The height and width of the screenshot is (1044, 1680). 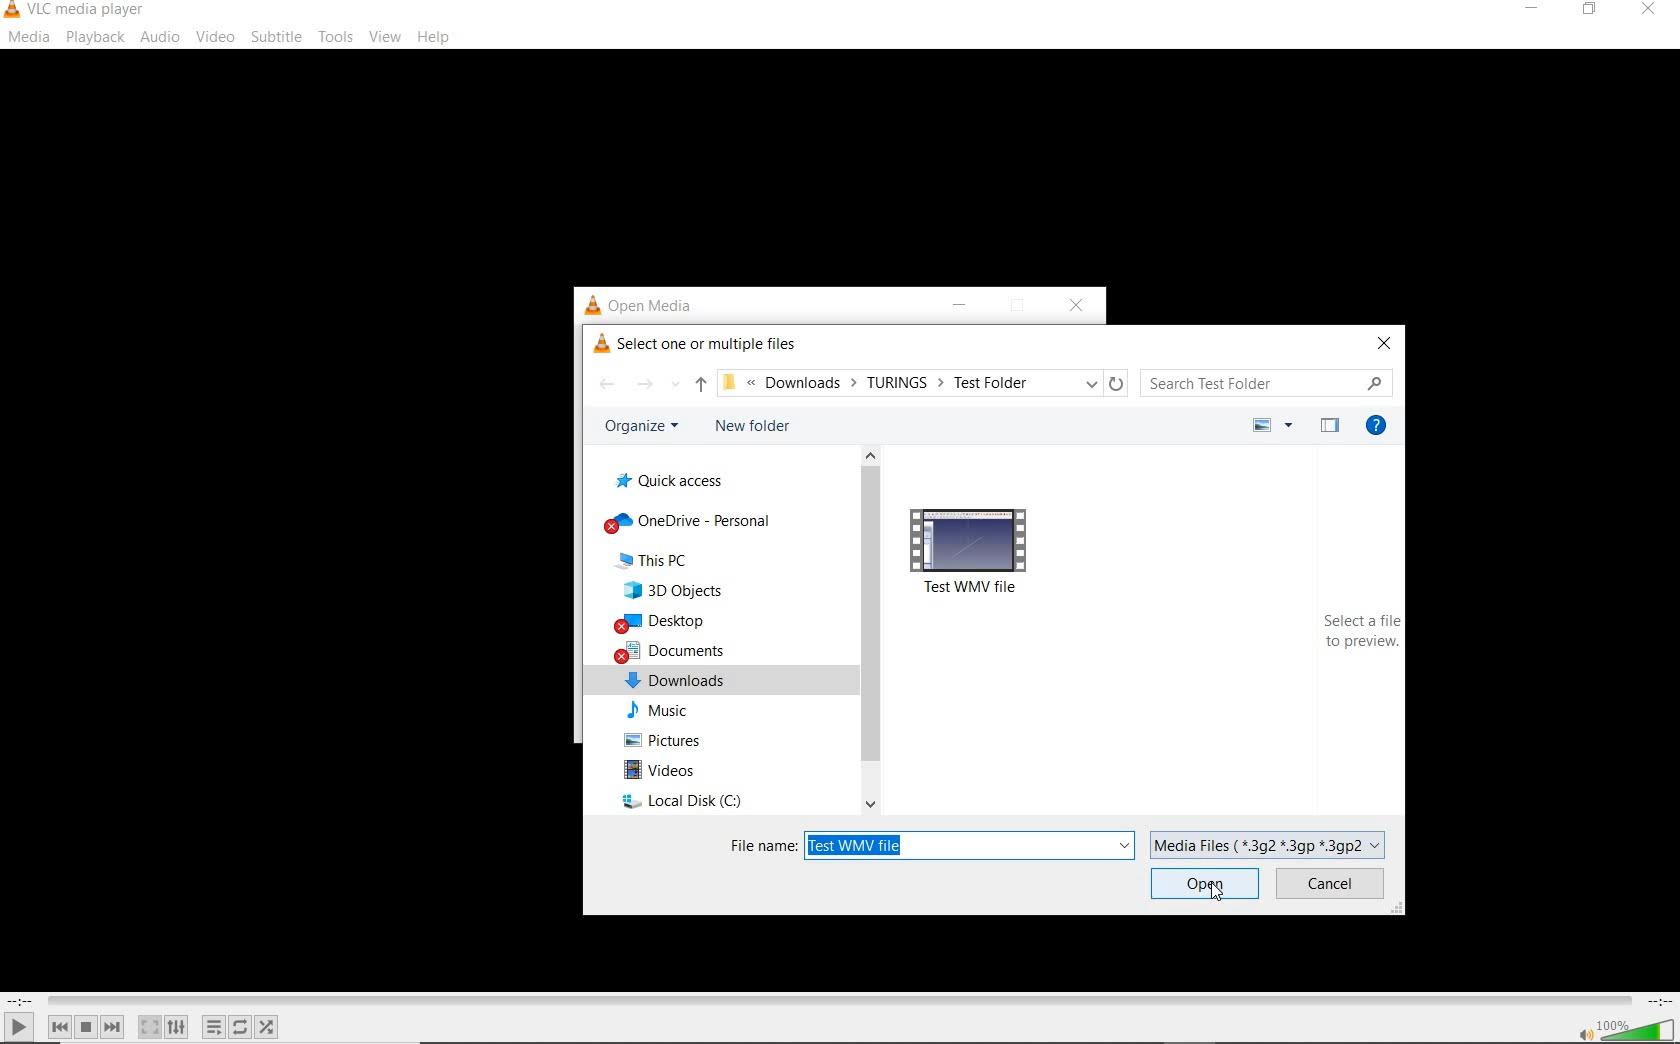 I want to click on scrollbar, so click(x=872, y=632).